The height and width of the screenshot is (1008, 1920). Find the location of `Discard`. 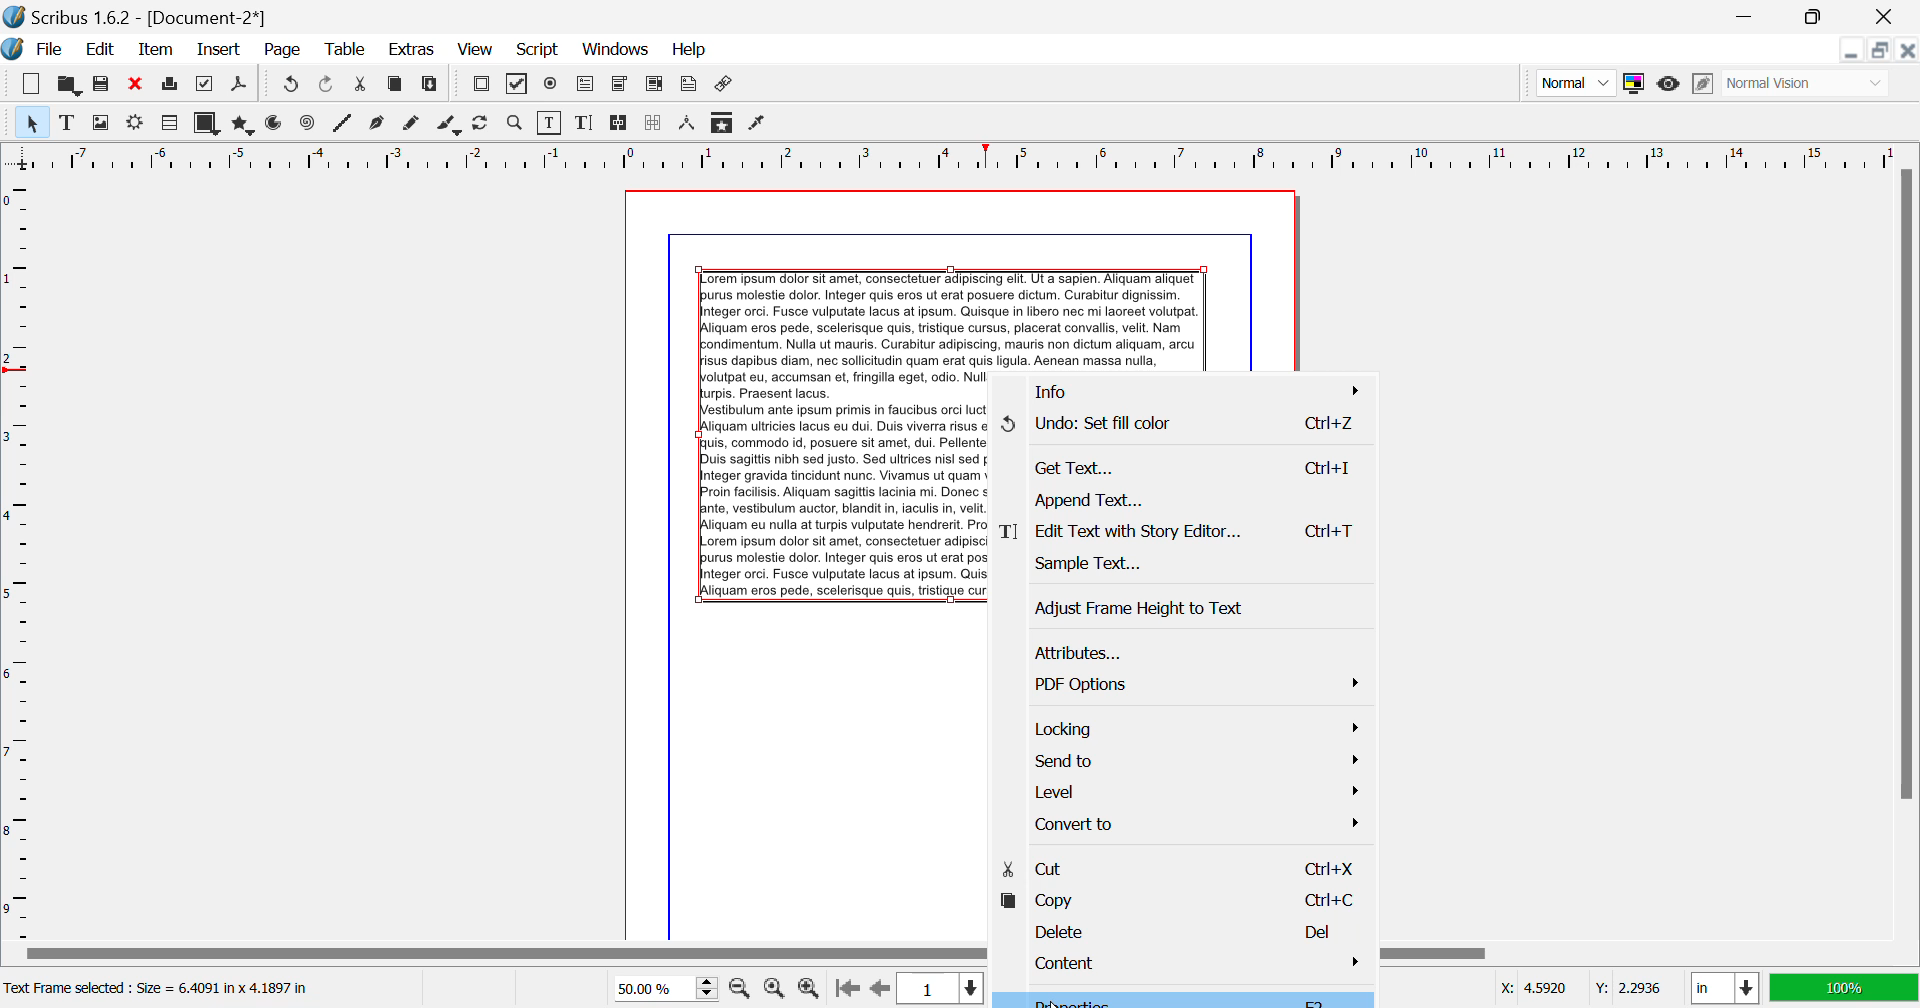

Discard is located at coordinates (136, 84).